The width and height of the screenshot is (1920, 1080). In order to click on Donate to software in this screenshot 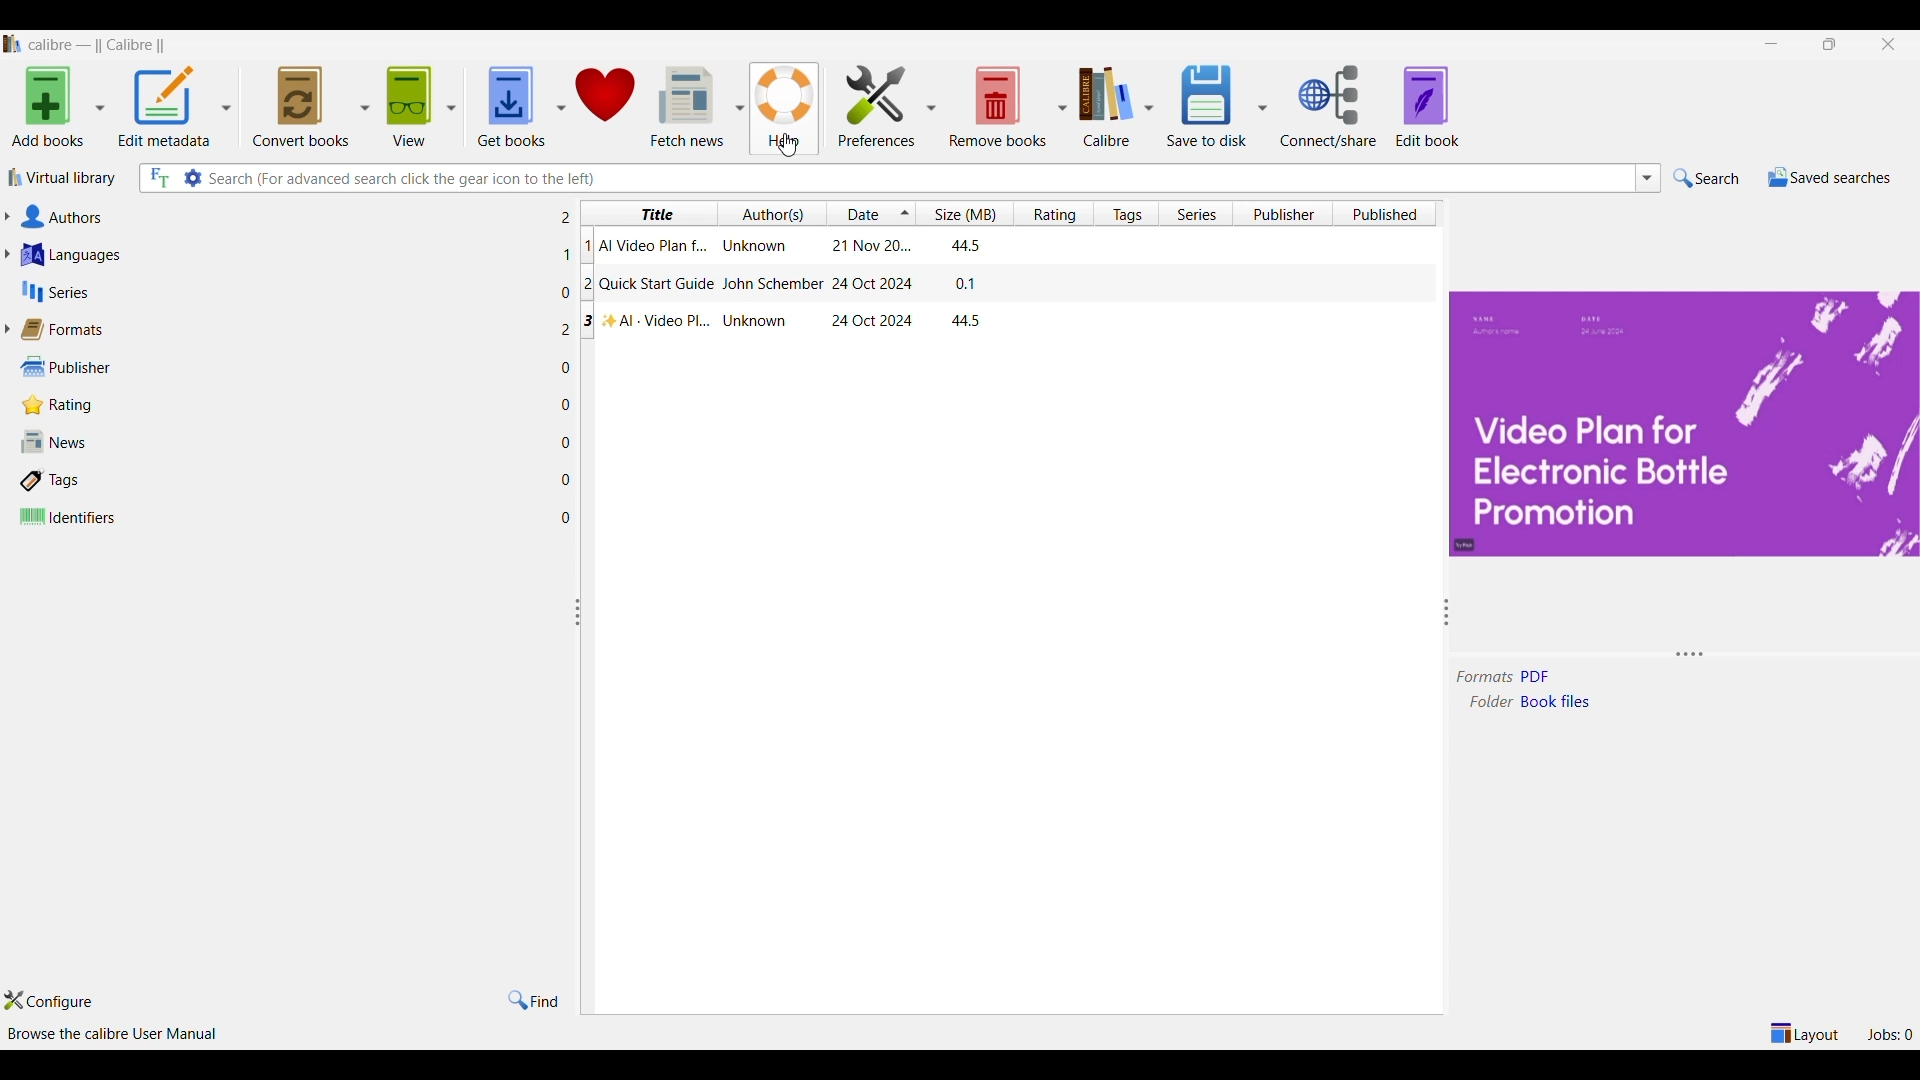, I will do `click(607, 106)`.